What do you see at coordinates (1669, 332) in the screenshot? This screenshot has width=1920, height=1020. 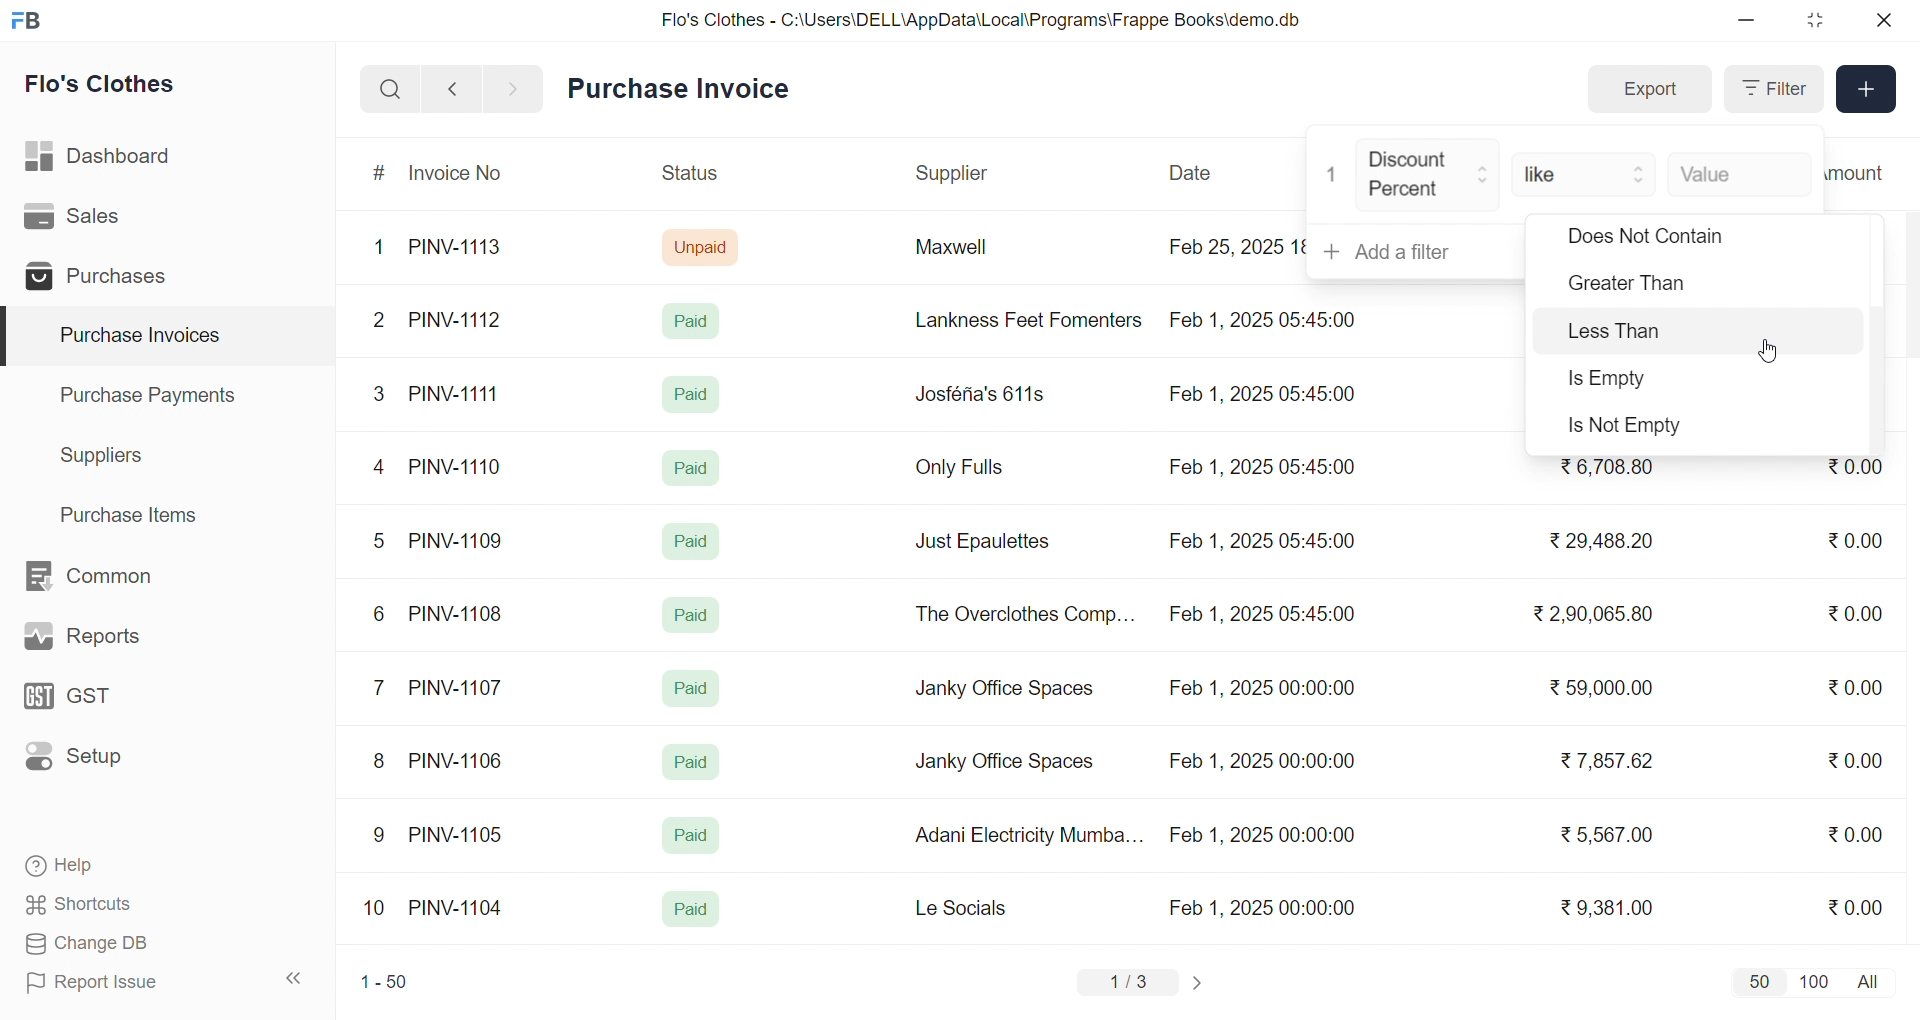 I see `Less Than` at bounding box center [1669, 332].